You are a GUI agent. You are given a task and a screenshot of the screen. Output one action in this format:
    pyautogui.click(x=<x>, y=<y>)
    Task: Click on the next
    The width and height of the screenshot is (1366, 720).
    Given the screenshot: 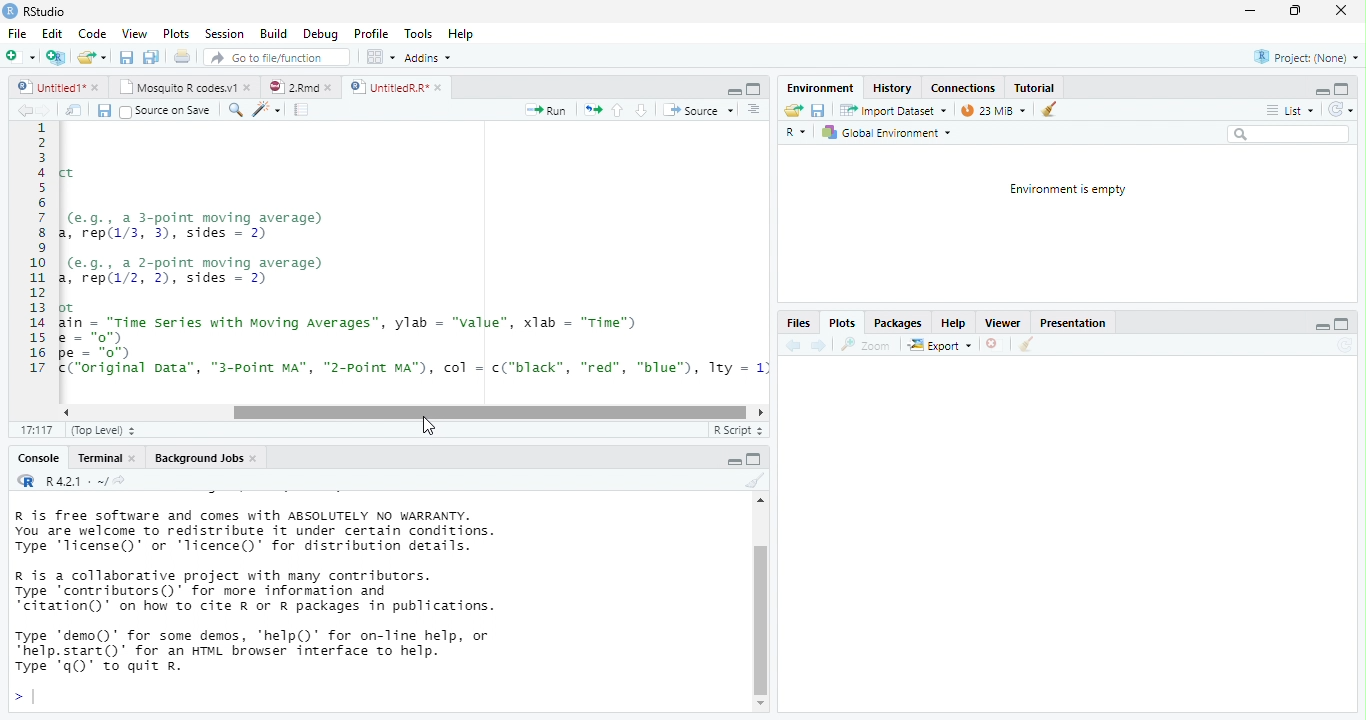 What is the action you would take?
    pyautogui.click(x=48, y=111)
    